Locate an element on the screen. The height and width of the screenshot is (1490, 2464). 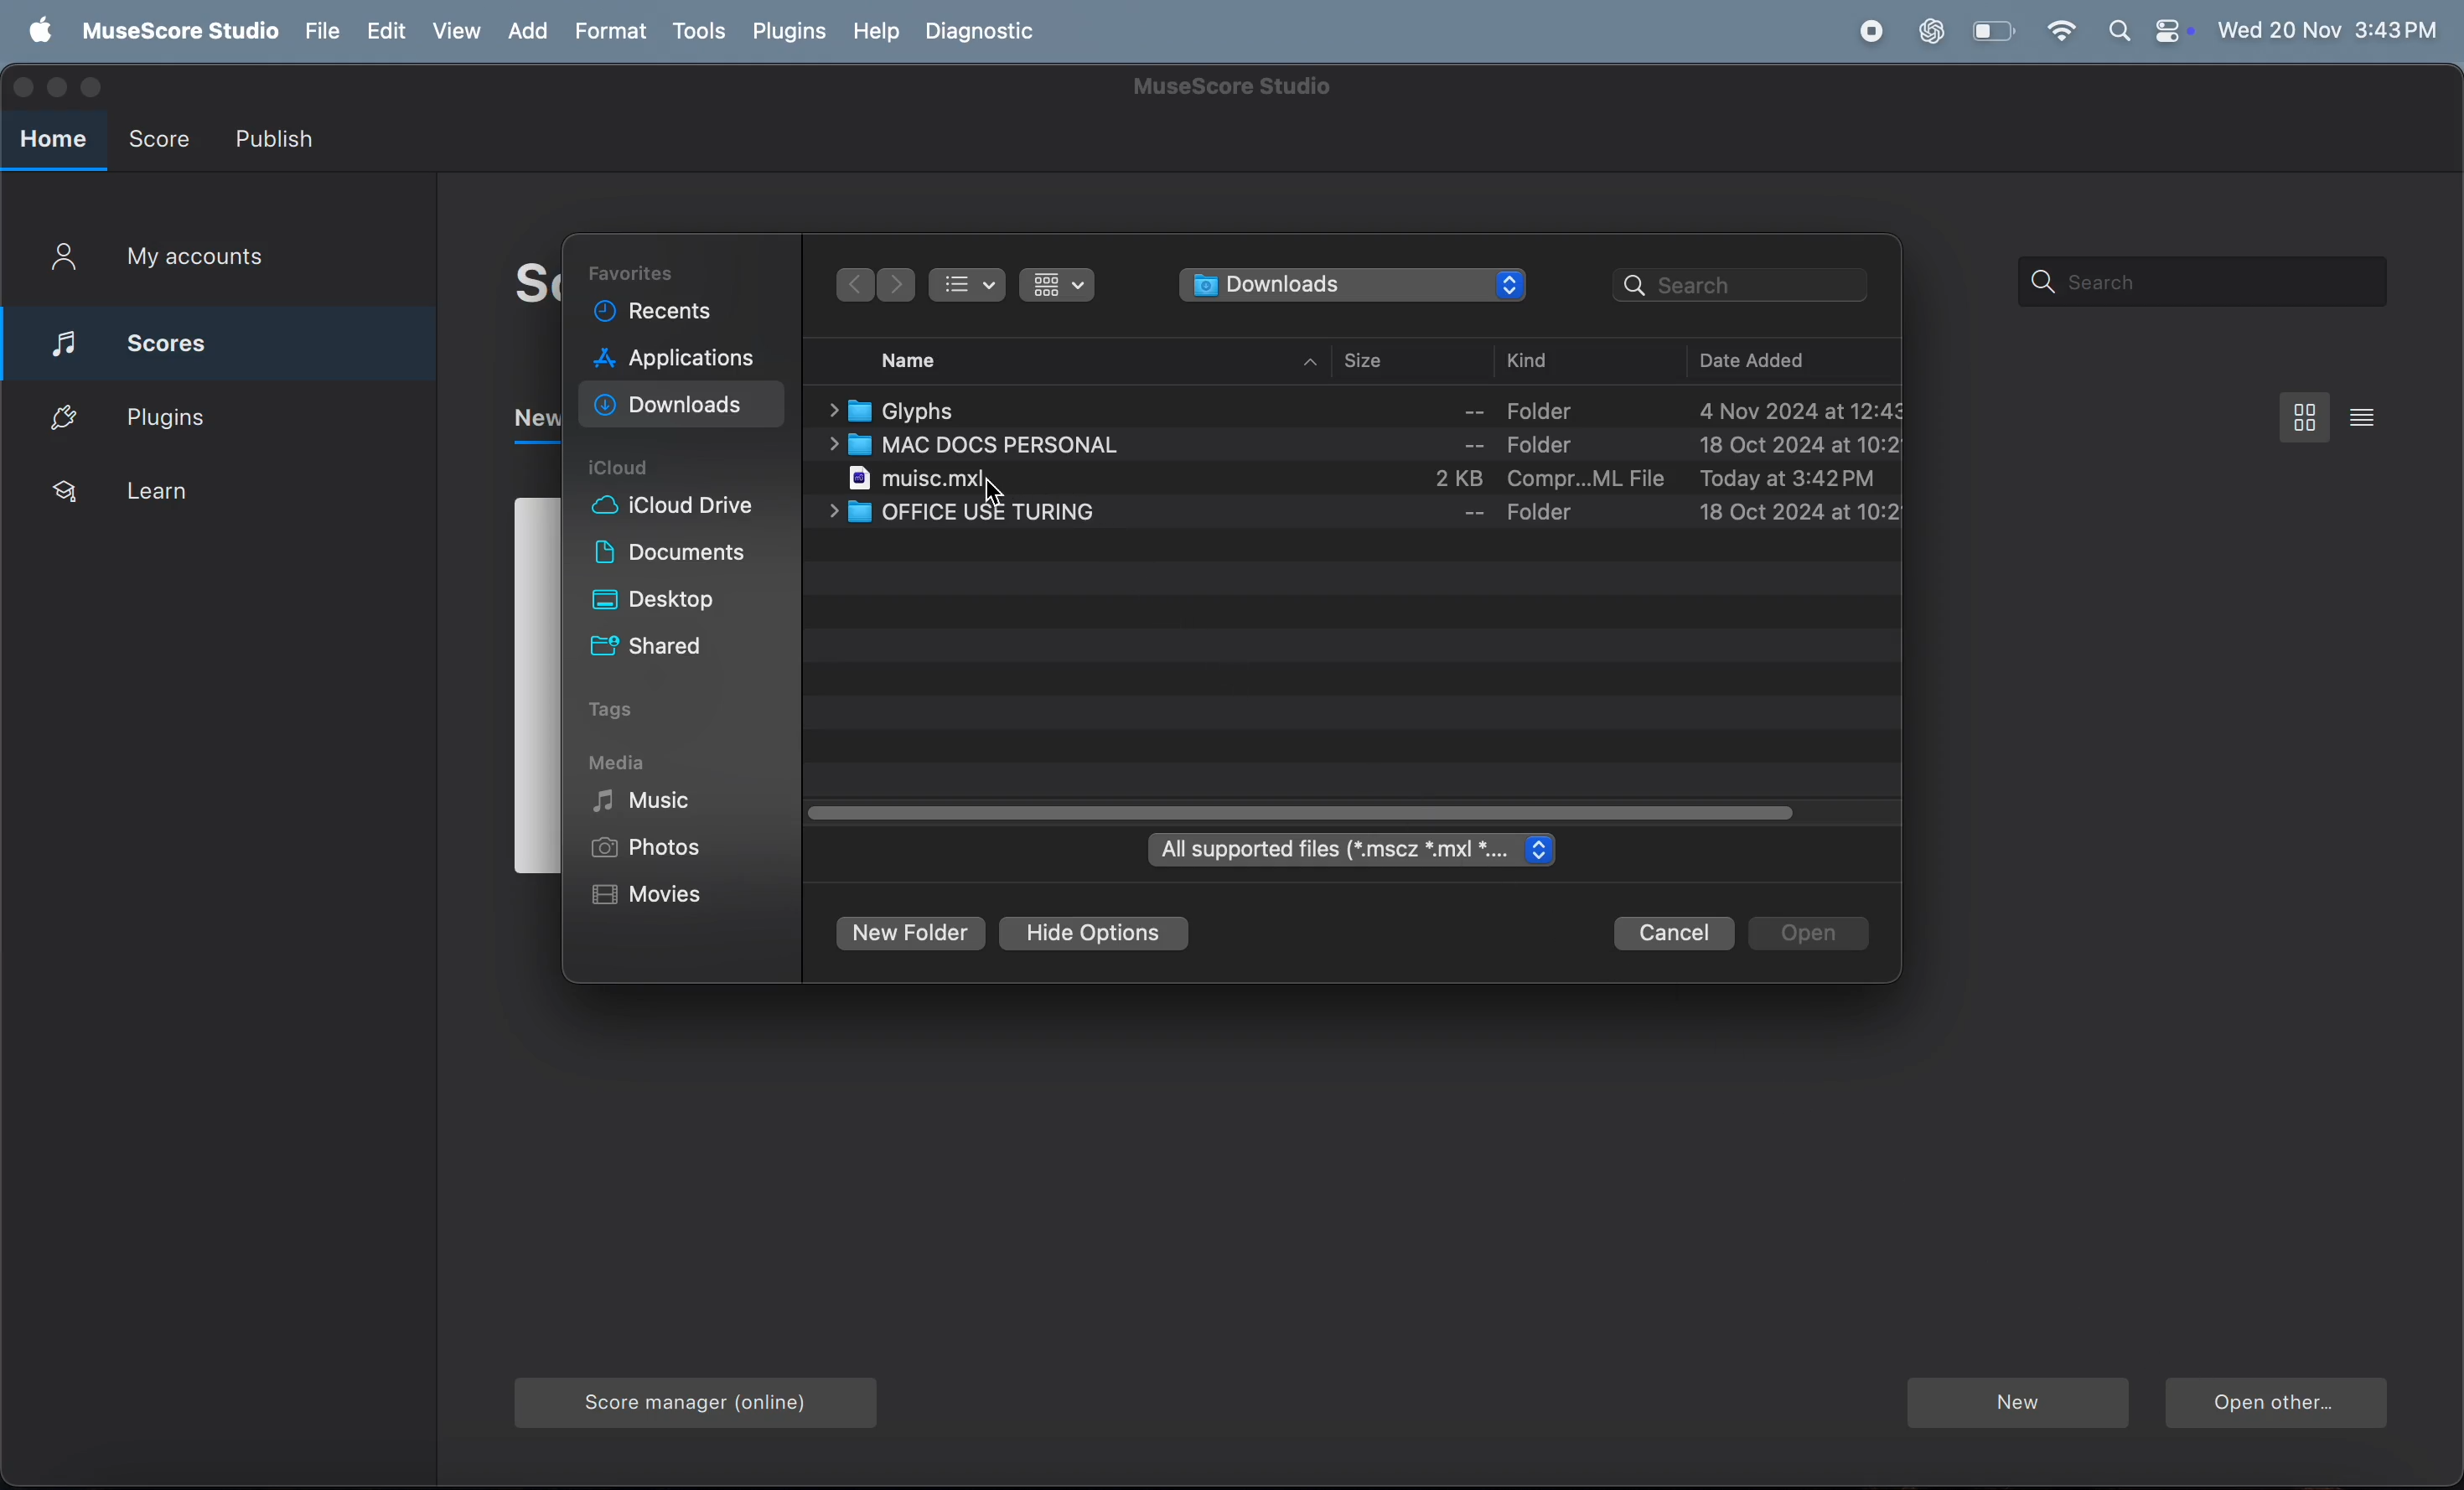
box view is located at coordinates (2301, 417).